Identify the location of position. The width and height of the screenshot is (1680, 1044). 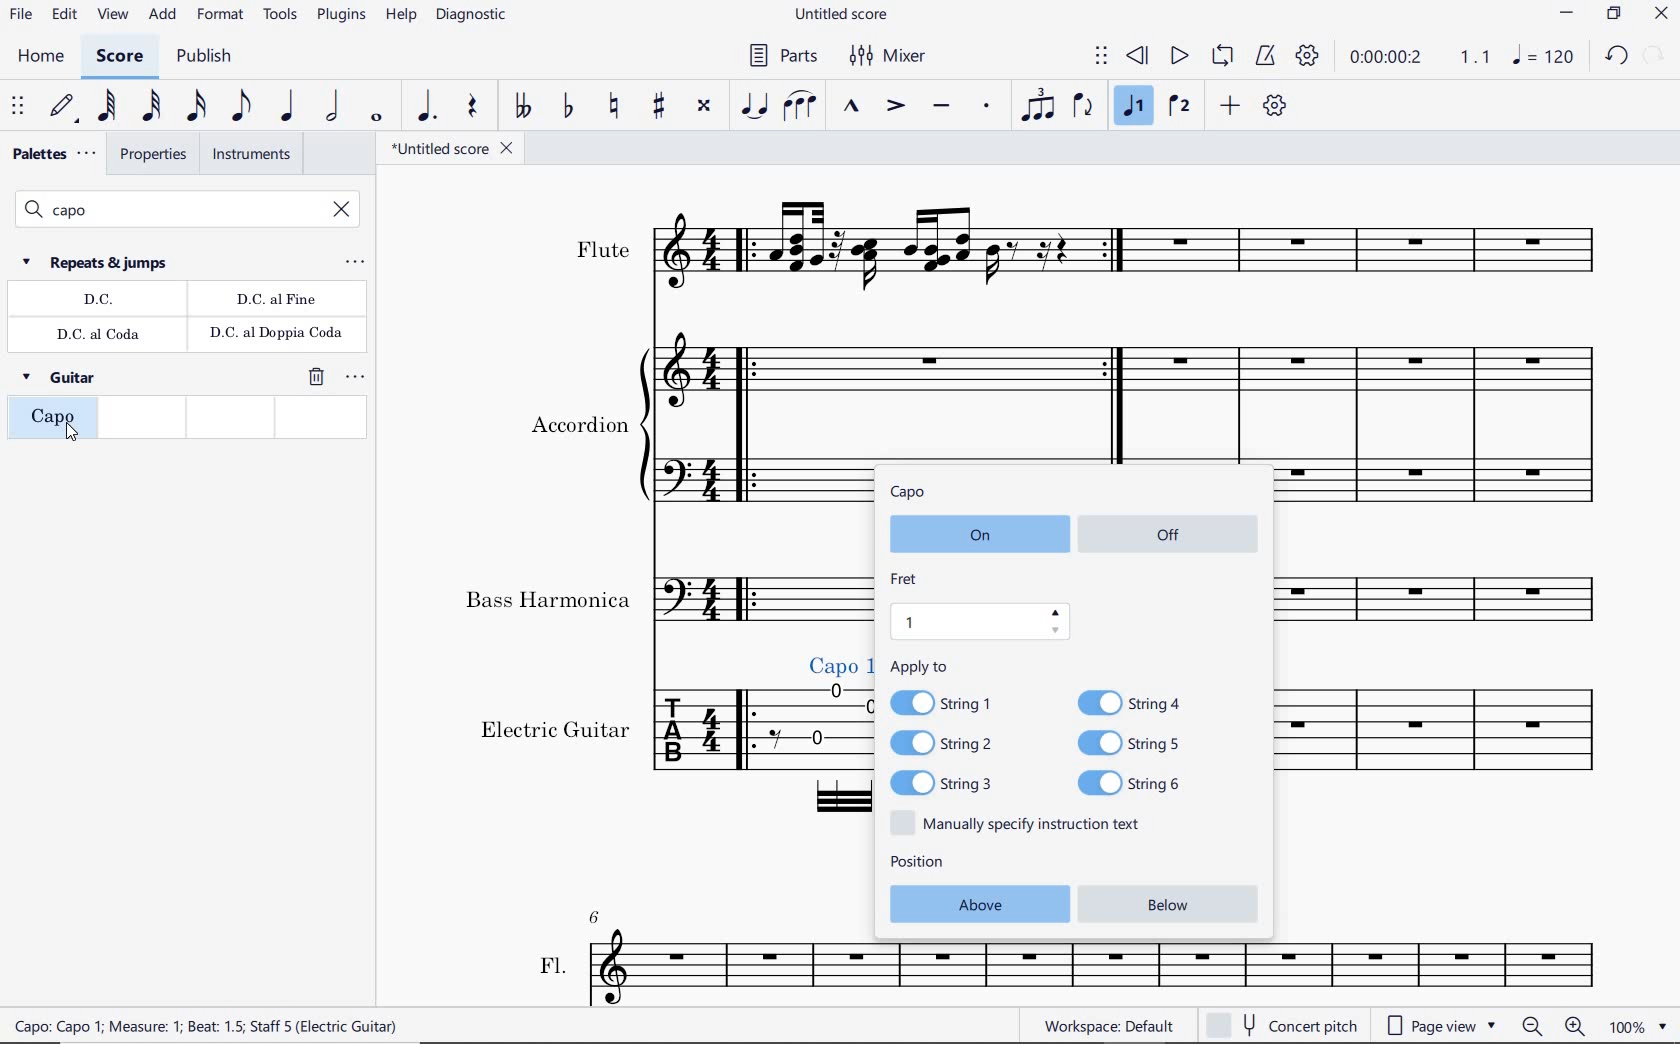
(918, 864).